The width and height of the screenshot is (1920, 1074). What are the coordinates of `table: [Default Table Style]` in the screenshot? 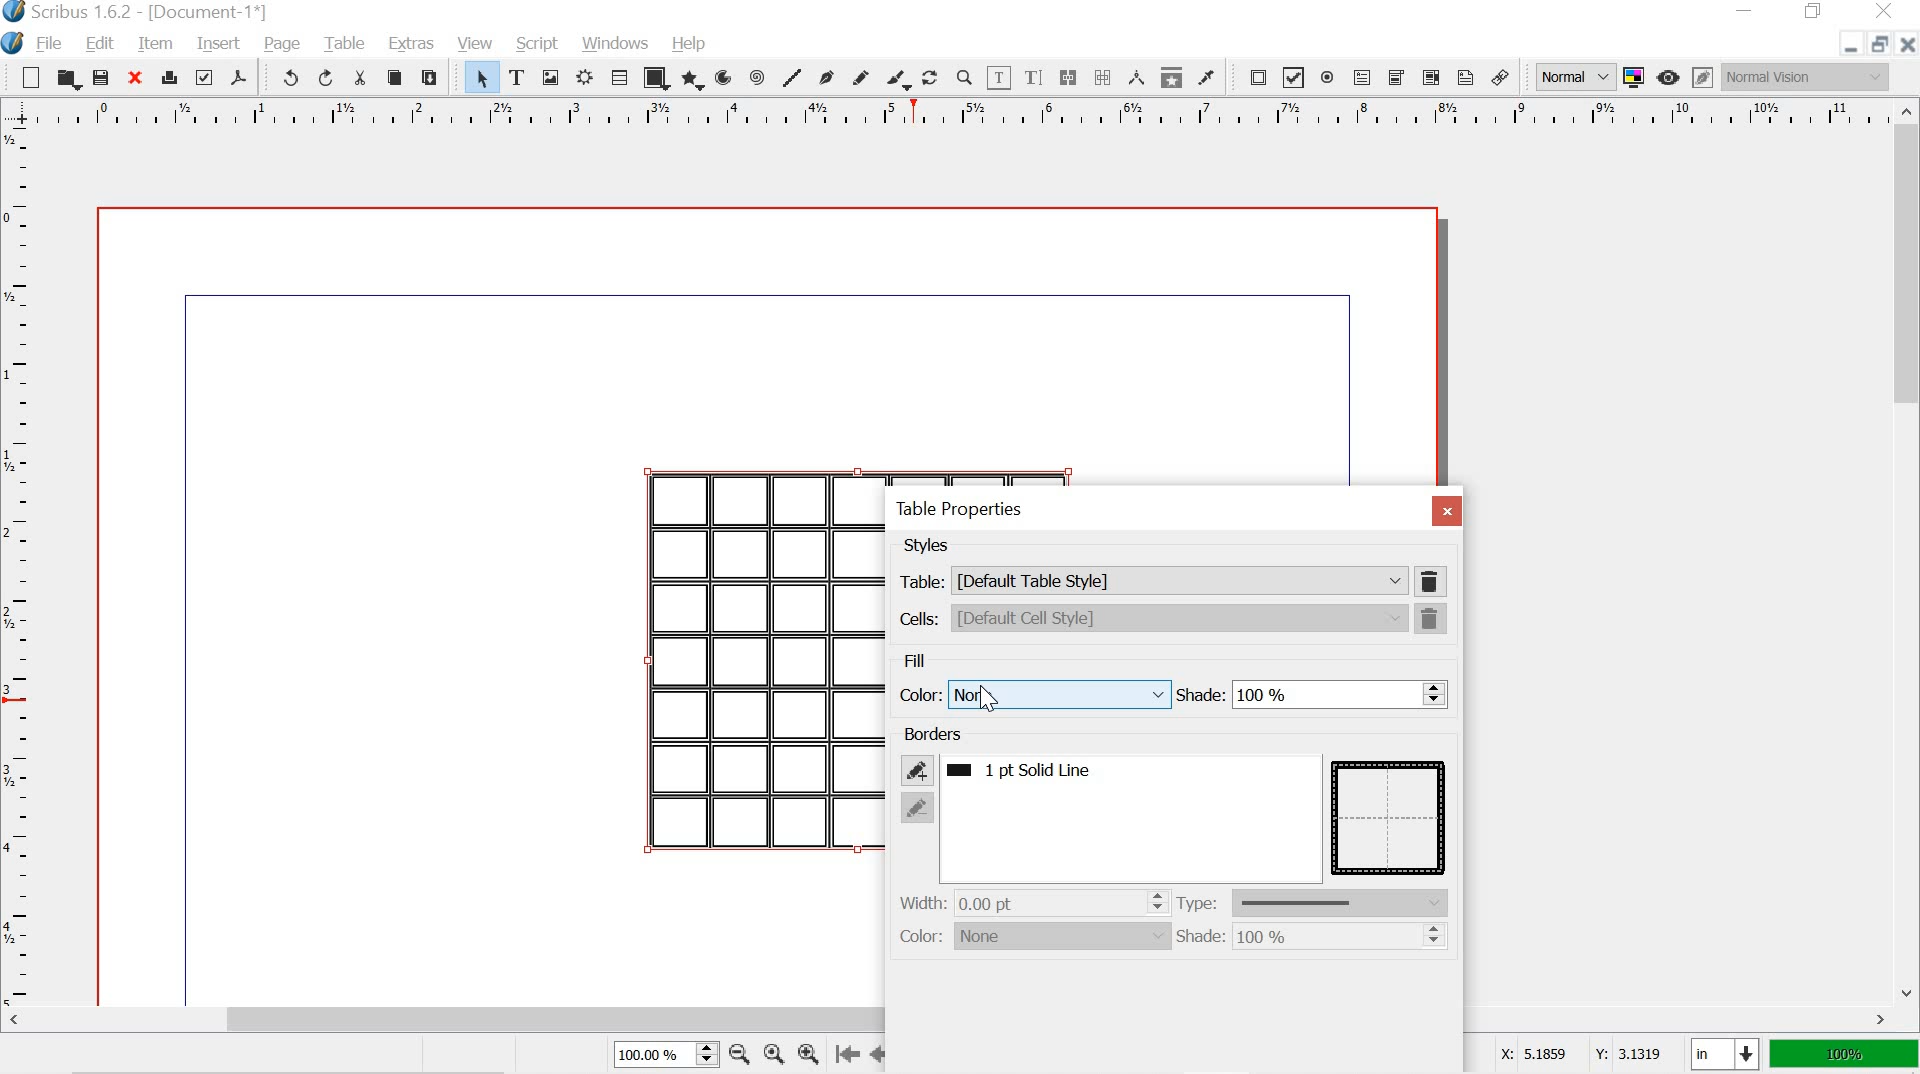 It's located at (1151, 580).